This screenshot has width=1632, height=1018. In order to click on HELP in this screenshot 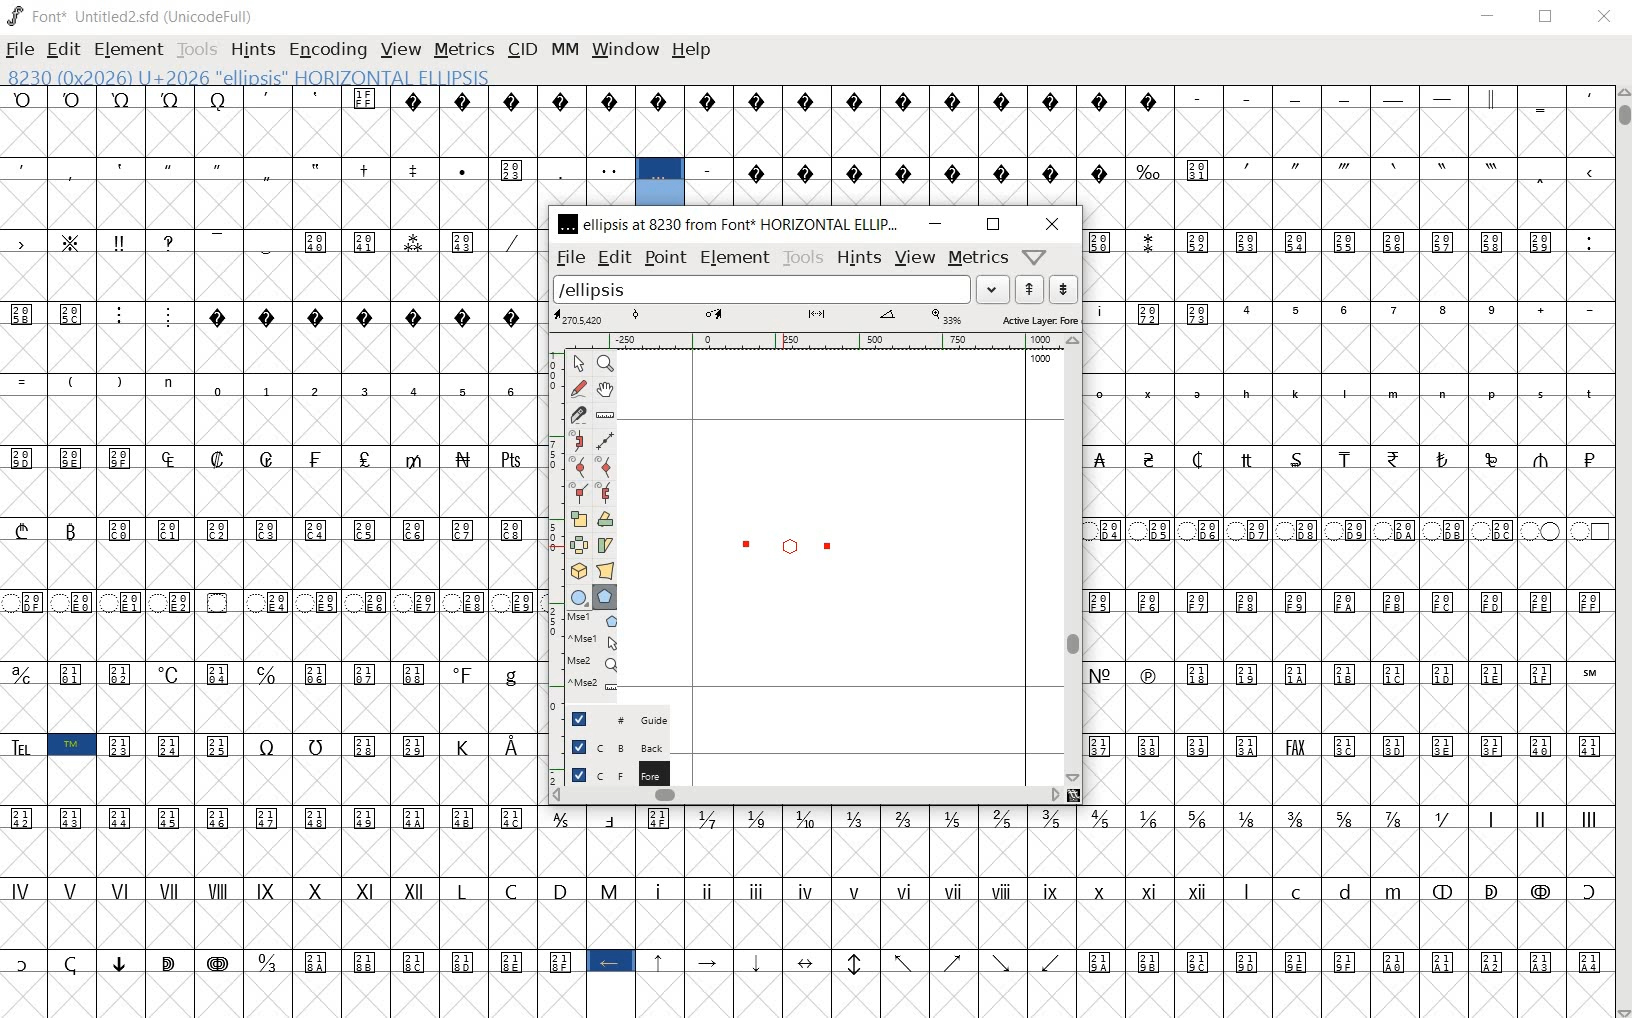, I will do `click(692, 51)`.